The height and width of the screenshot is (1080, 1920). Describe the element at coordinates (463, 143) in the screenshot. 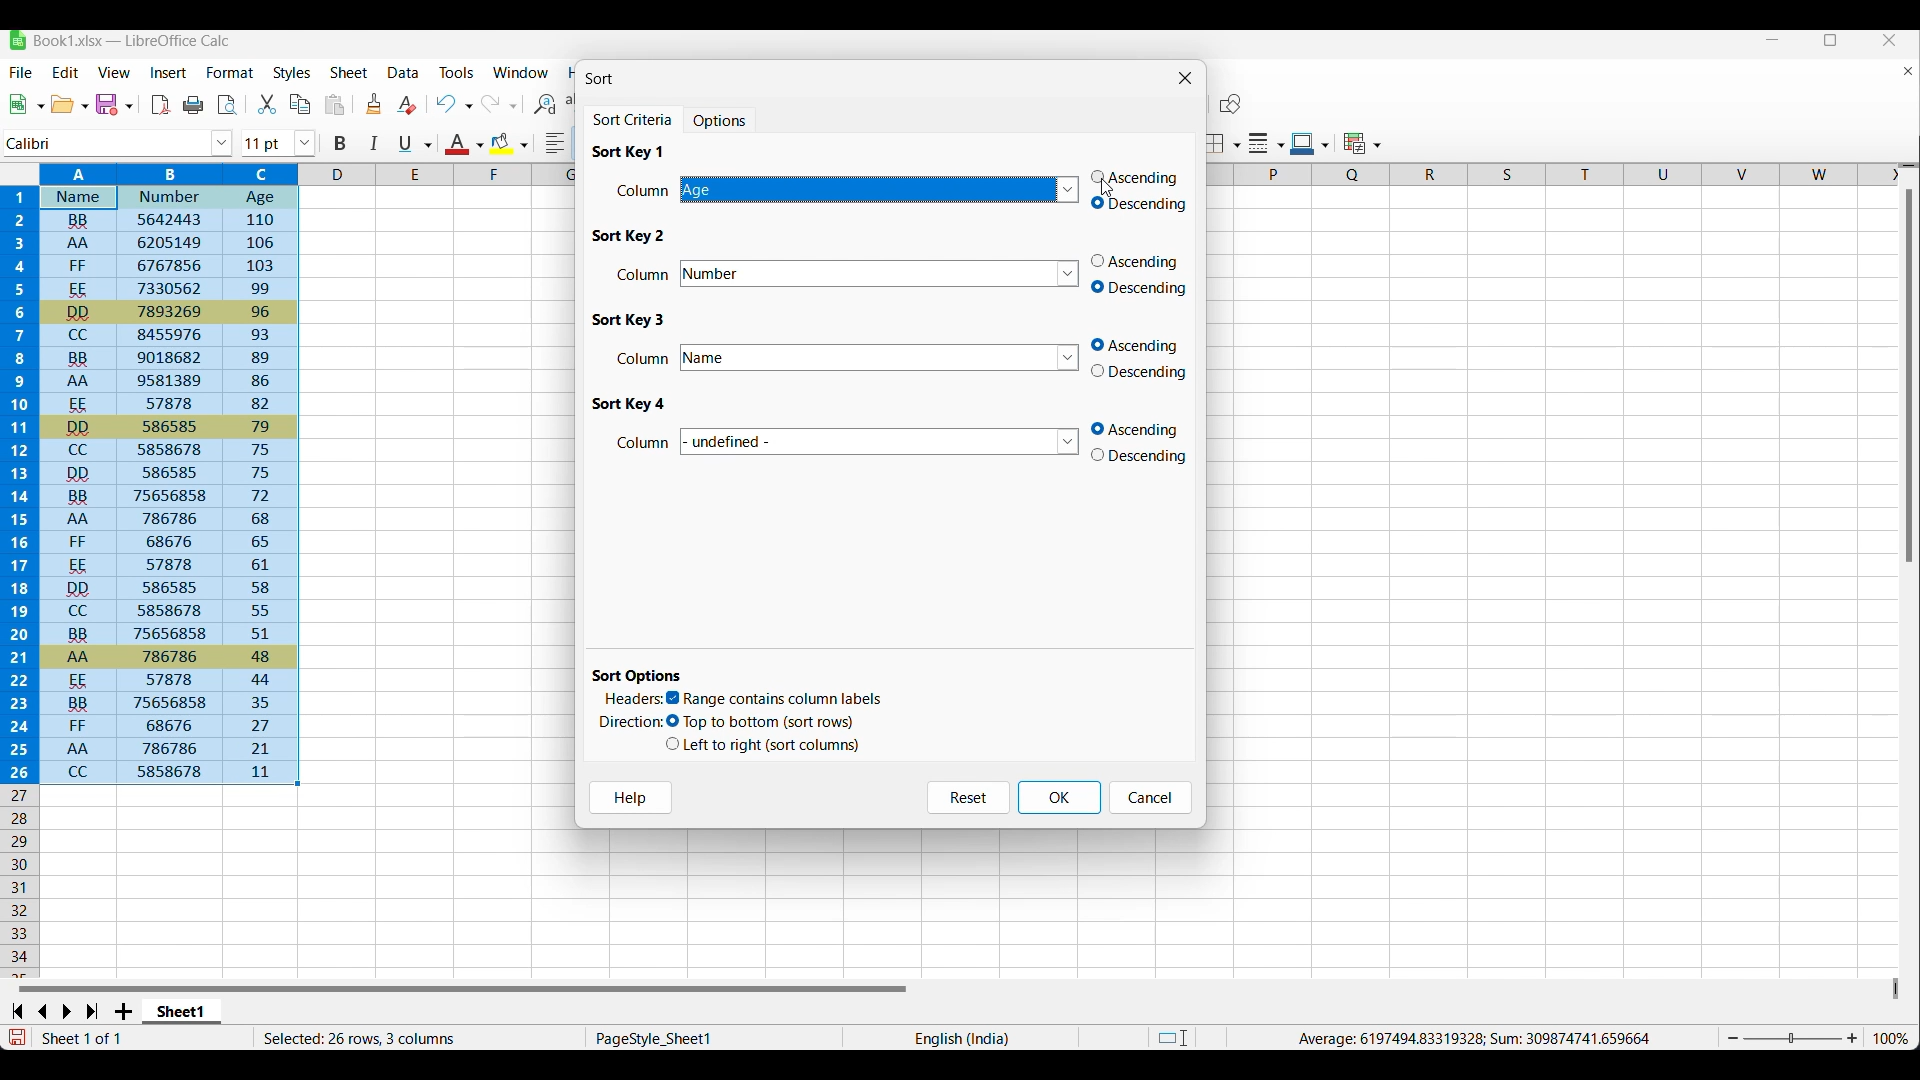

I see `Current text color and other color options` at that location.